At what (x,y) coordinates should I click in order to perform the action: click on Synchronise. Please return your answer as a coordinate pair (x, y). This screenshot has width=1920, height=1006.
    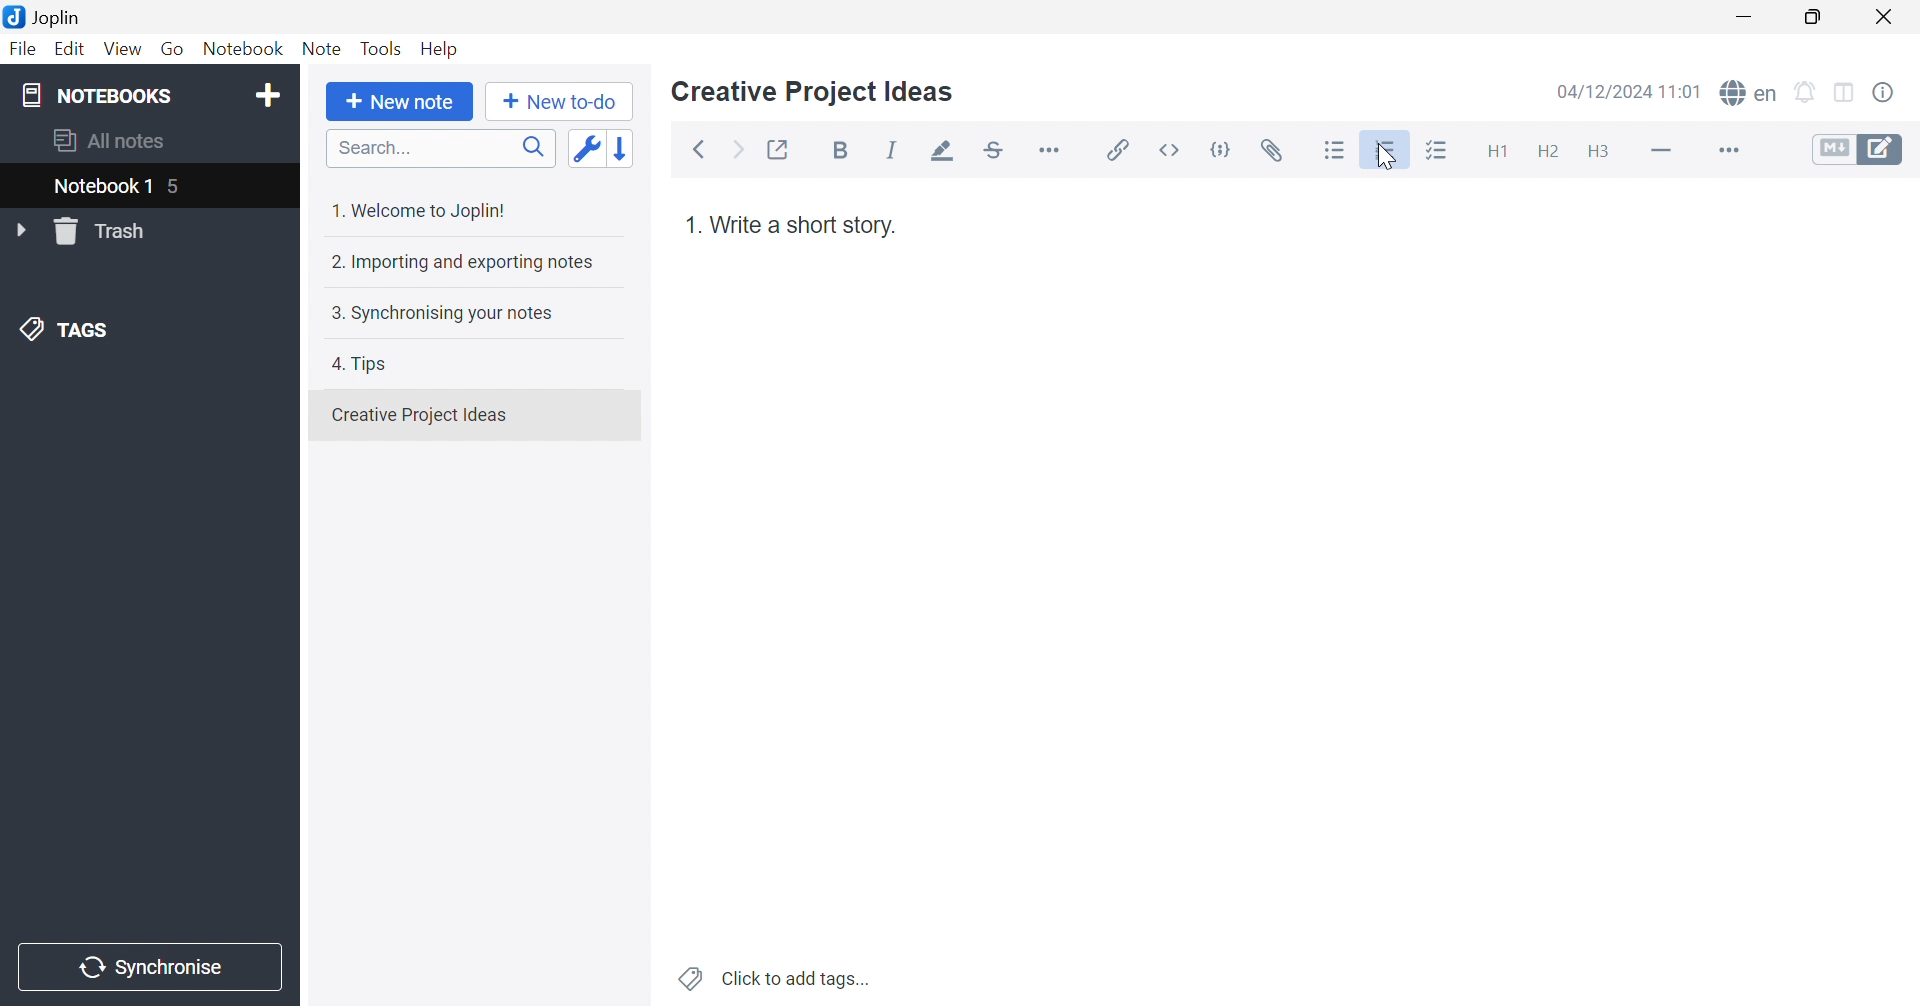
    Looking at the image, I should click on (153, 968).